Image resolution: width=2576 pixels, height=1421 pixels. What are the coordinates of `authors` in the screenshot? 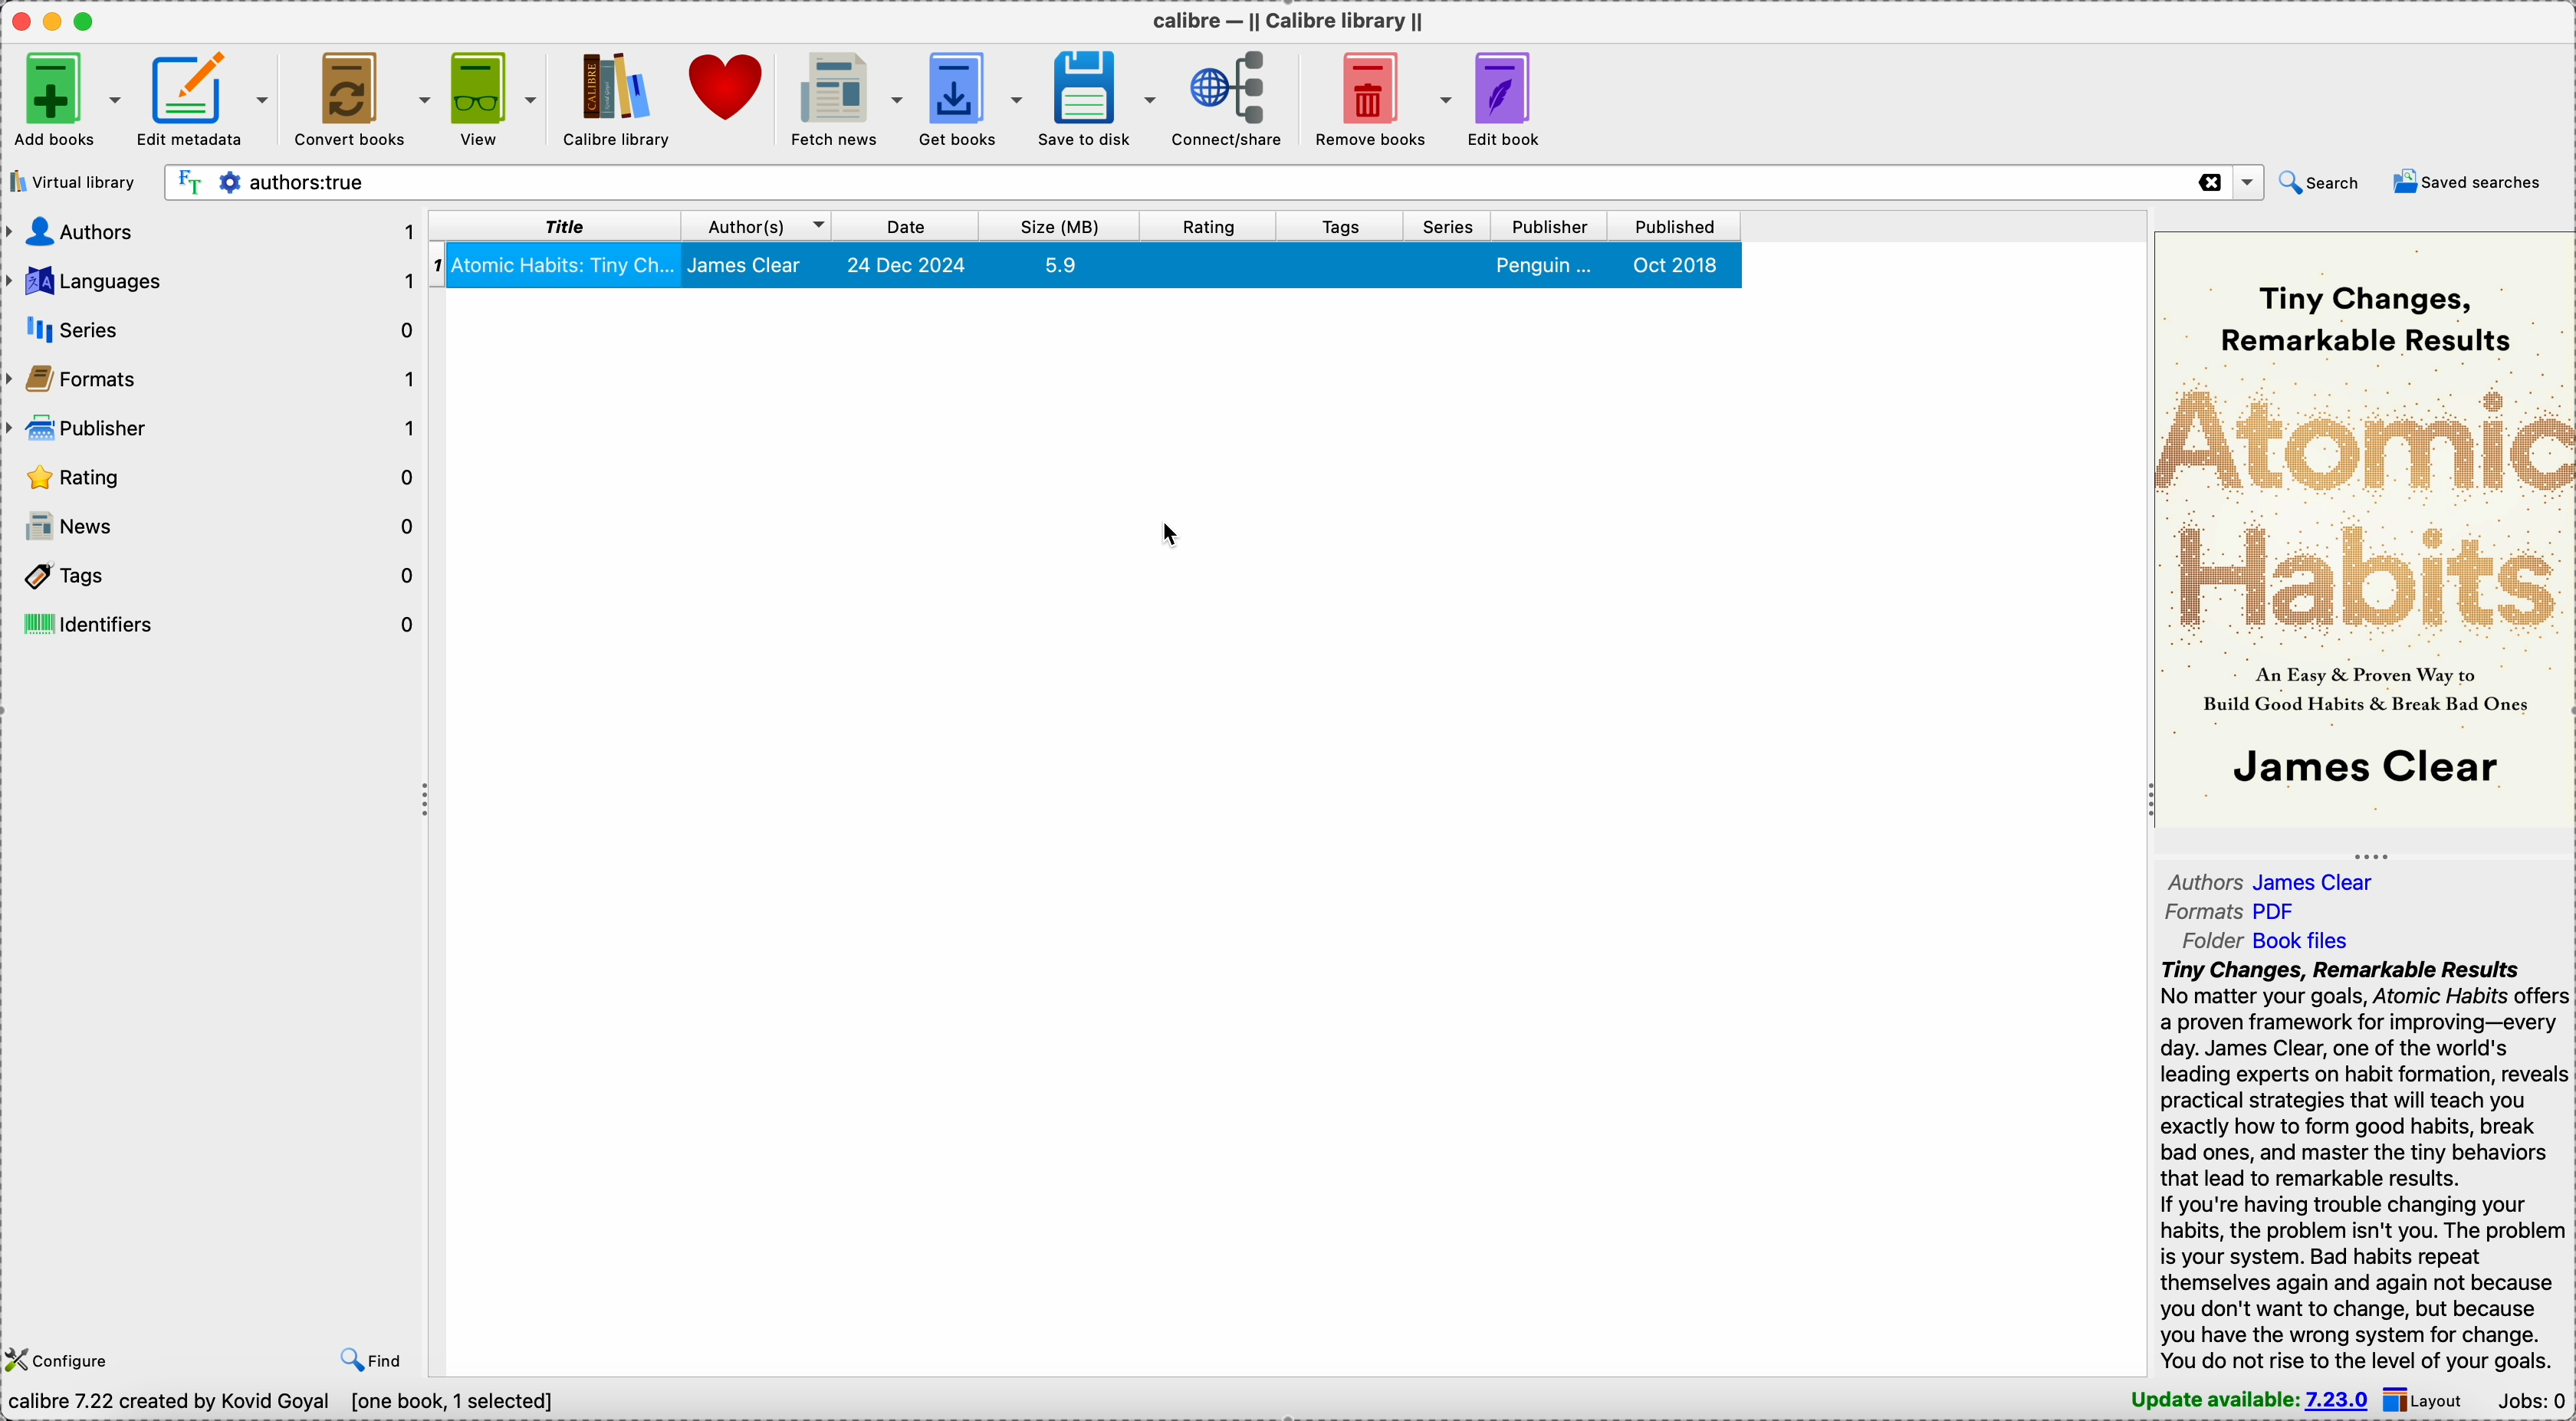 It's located at (214, 233).